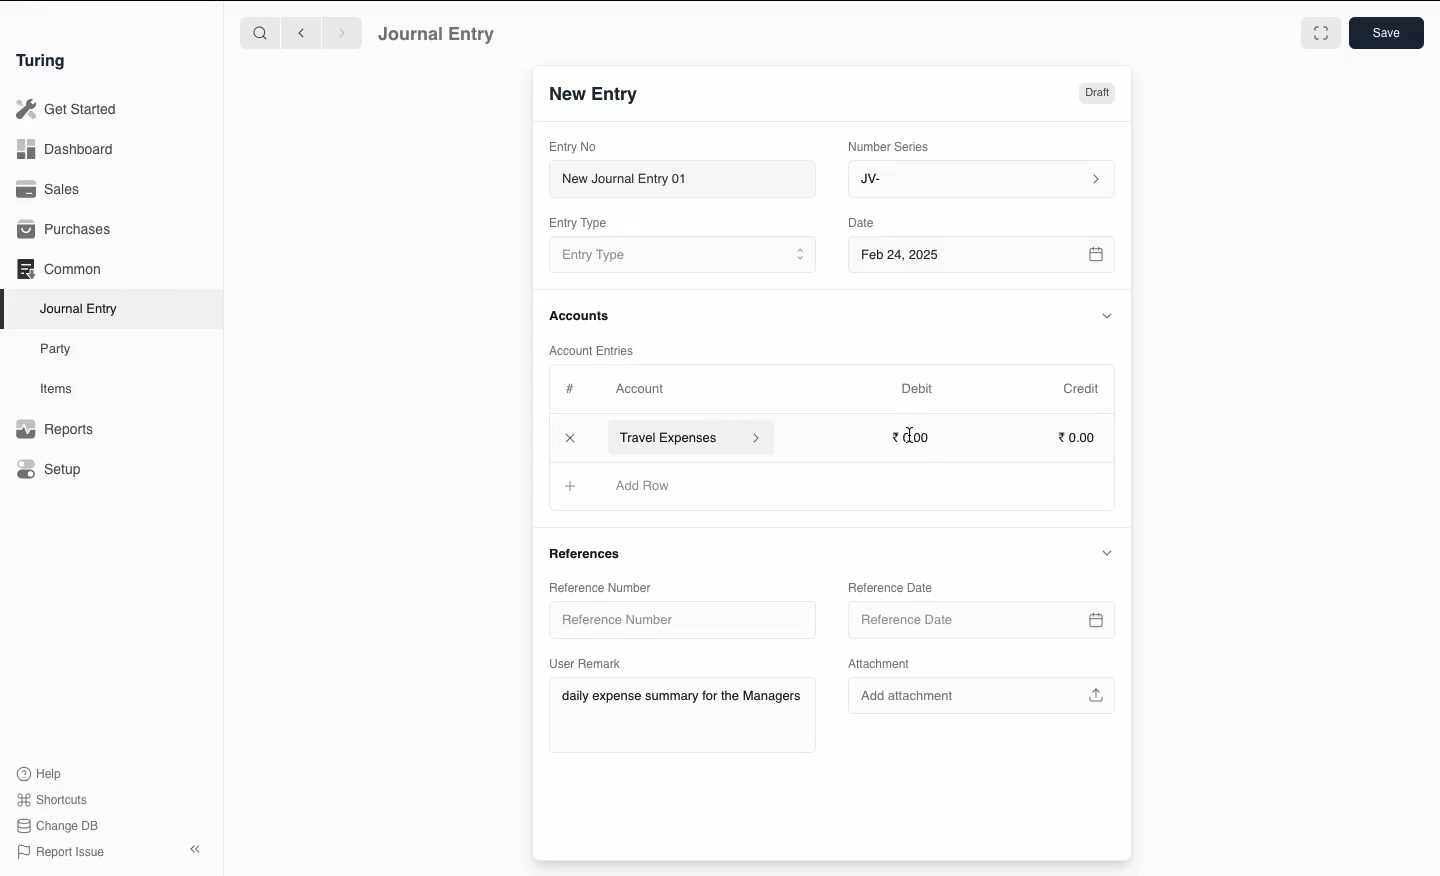  I want to click on Toggle between form and full width, so click(1321, 33).